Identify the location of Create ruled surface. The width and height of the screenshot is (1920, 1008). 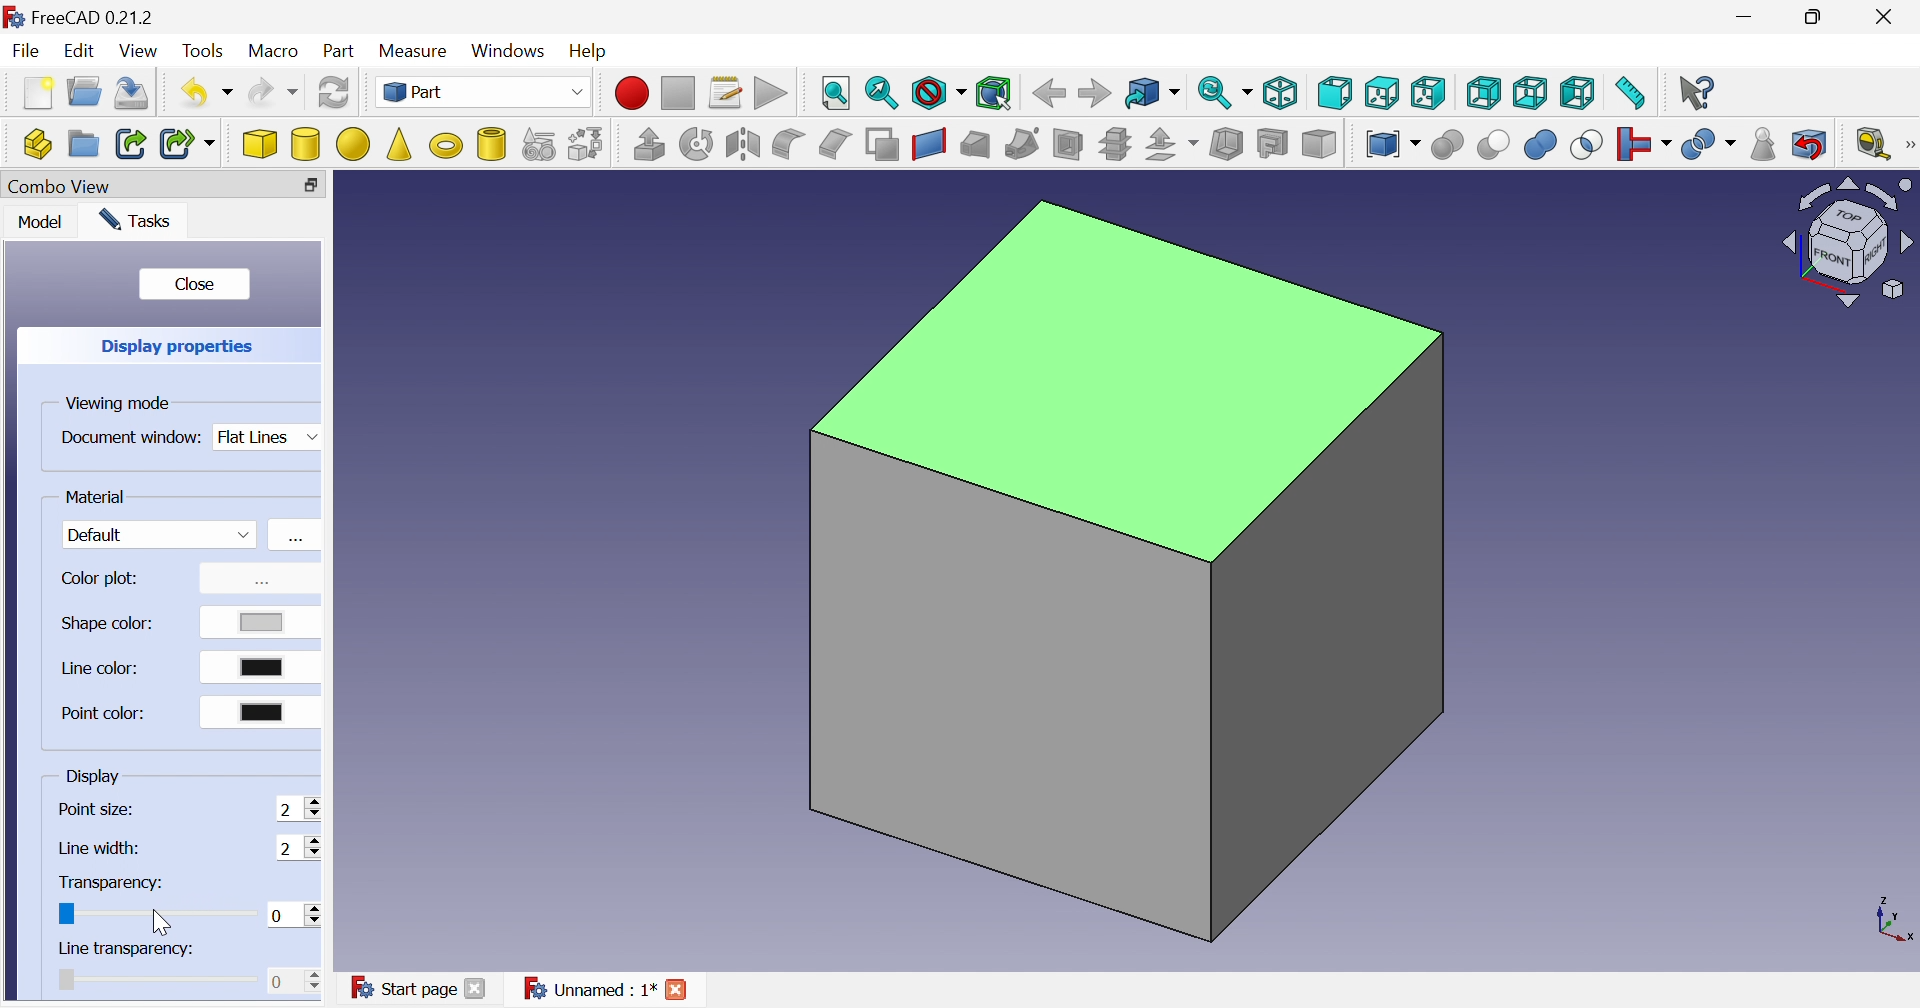
(930, 145).